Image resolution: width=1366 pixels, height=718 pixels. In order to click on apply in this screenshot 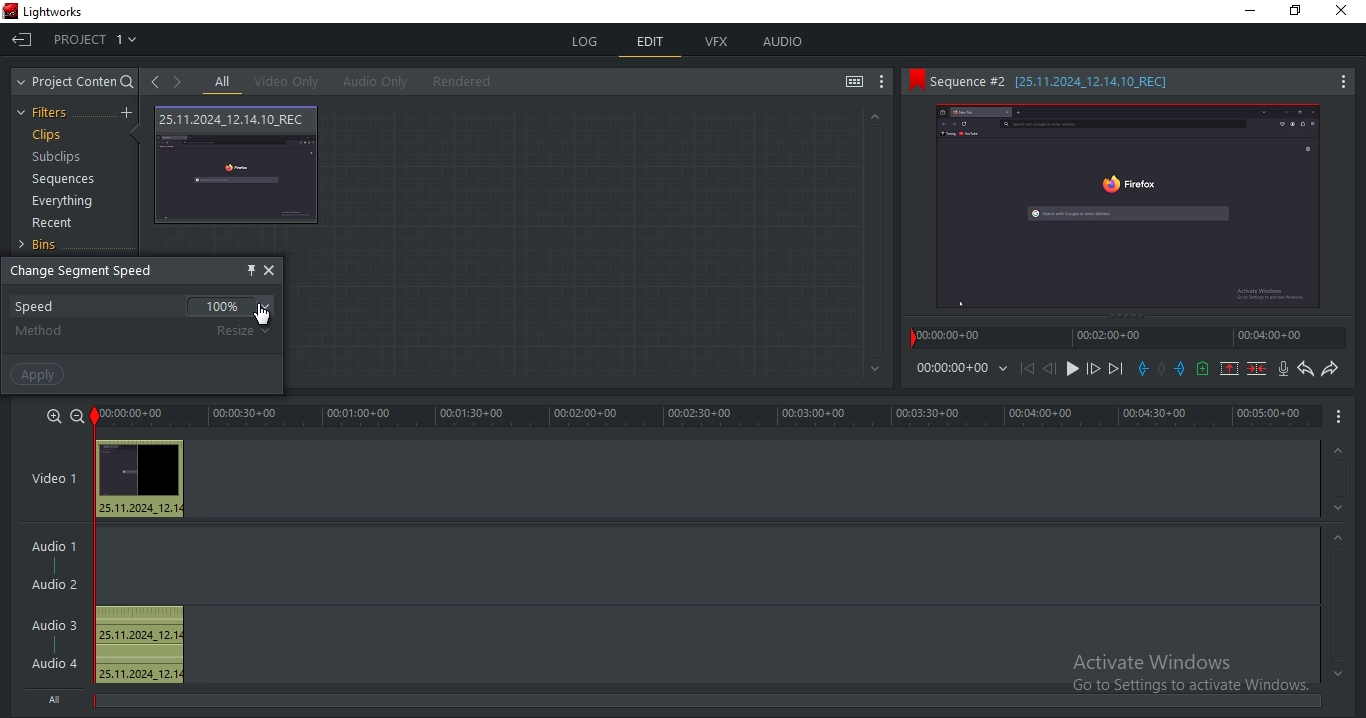, I will do `click(40, 374)`.